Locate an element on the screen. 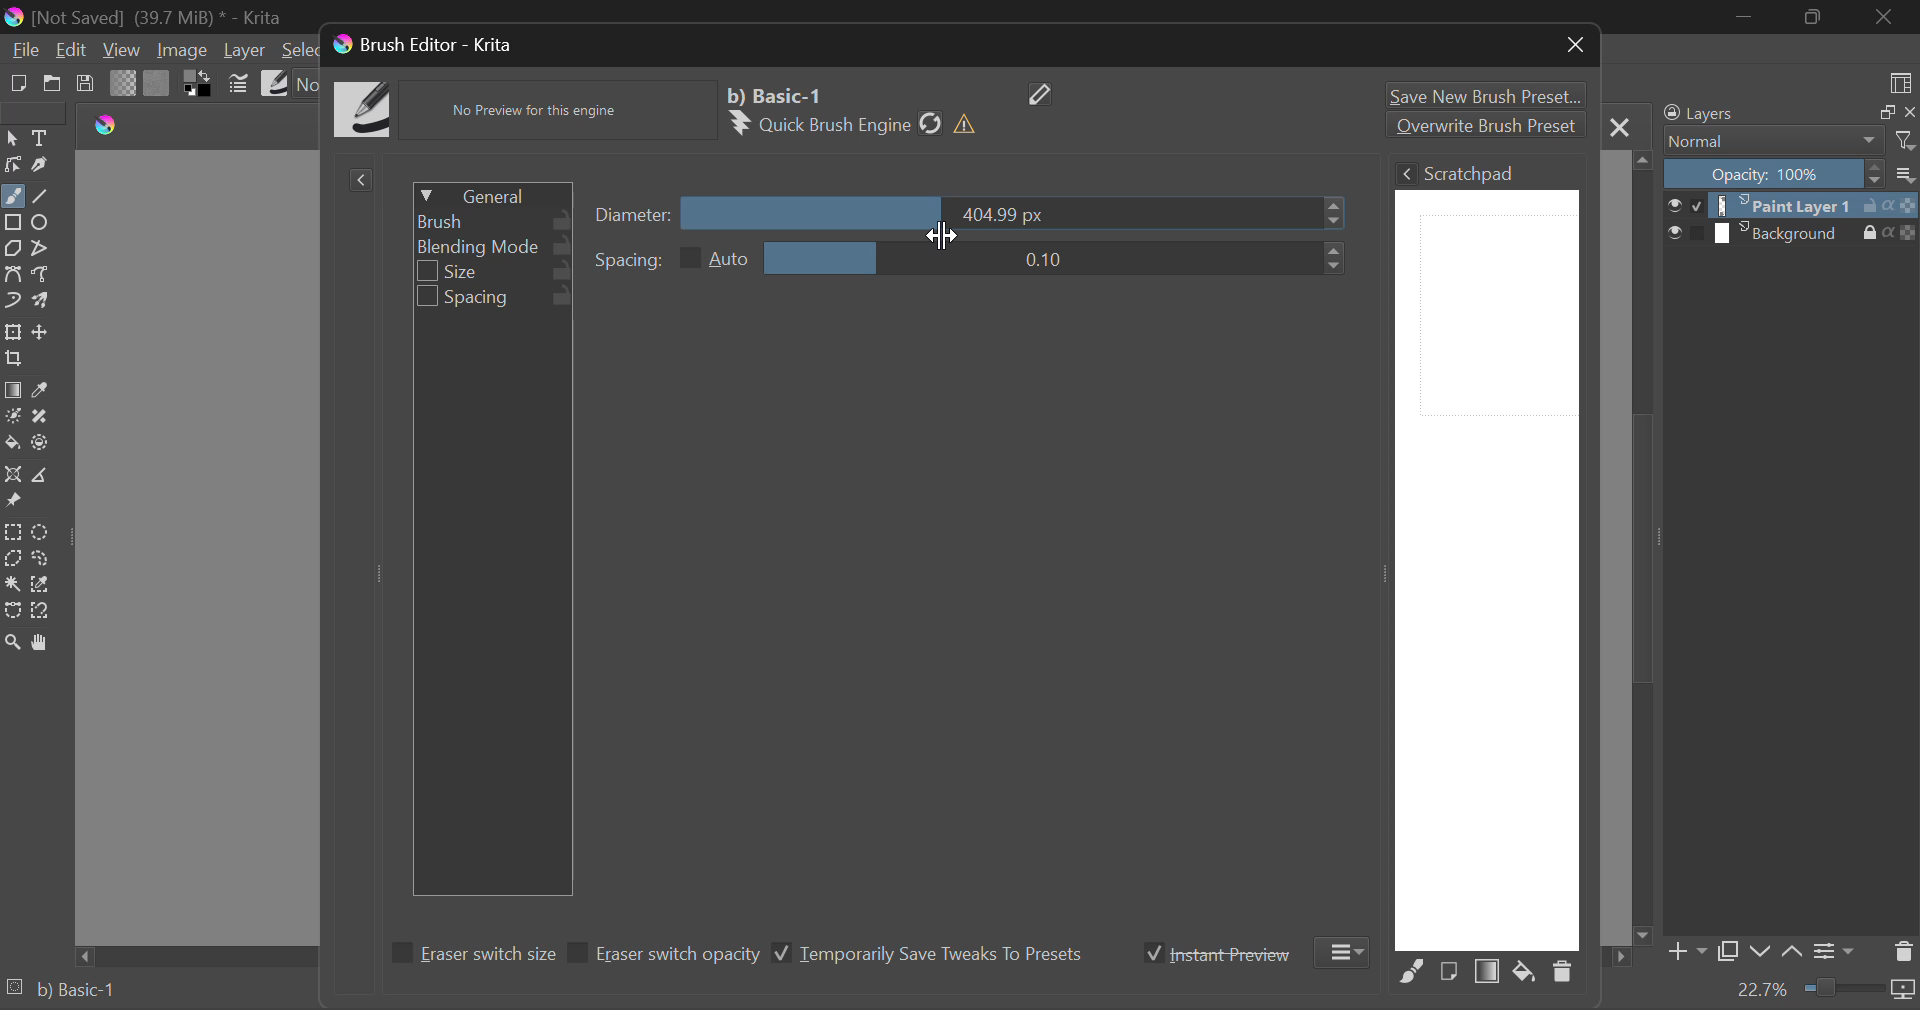  Paint Layer is located at coordinates (1793, 205).